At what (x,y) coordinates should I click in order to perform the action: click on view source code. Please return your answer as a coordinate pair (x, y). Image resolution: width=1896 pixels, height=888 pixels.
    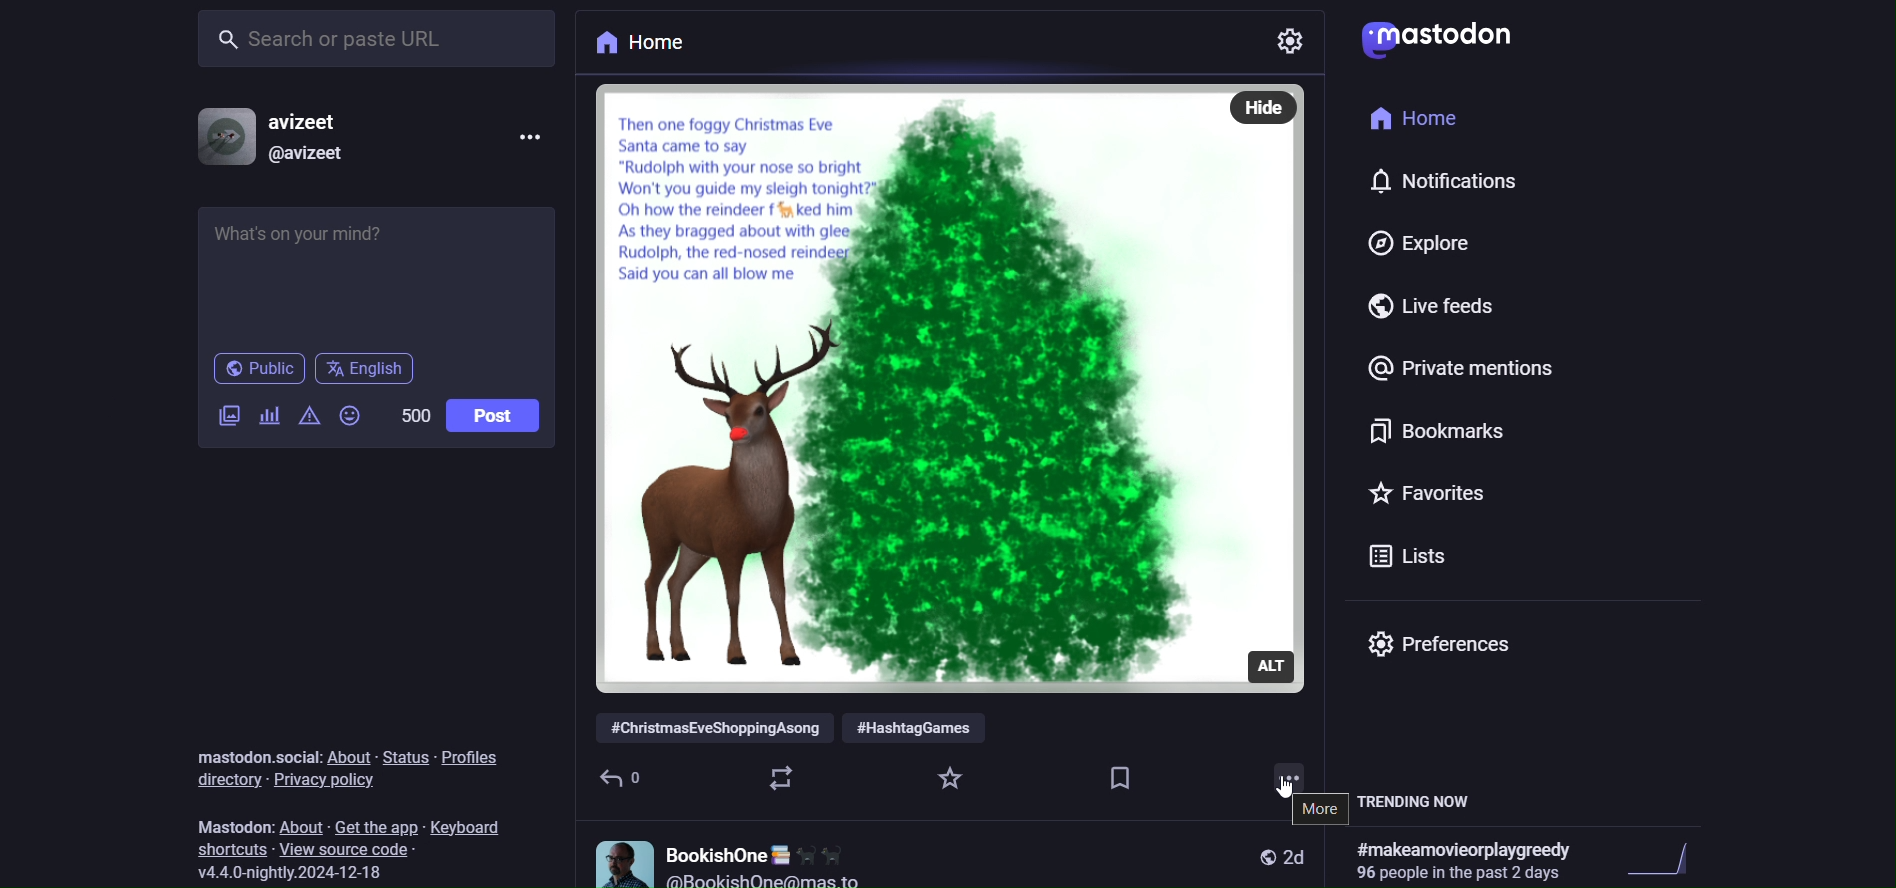
    Looking at the image, I should click on (353, 849).